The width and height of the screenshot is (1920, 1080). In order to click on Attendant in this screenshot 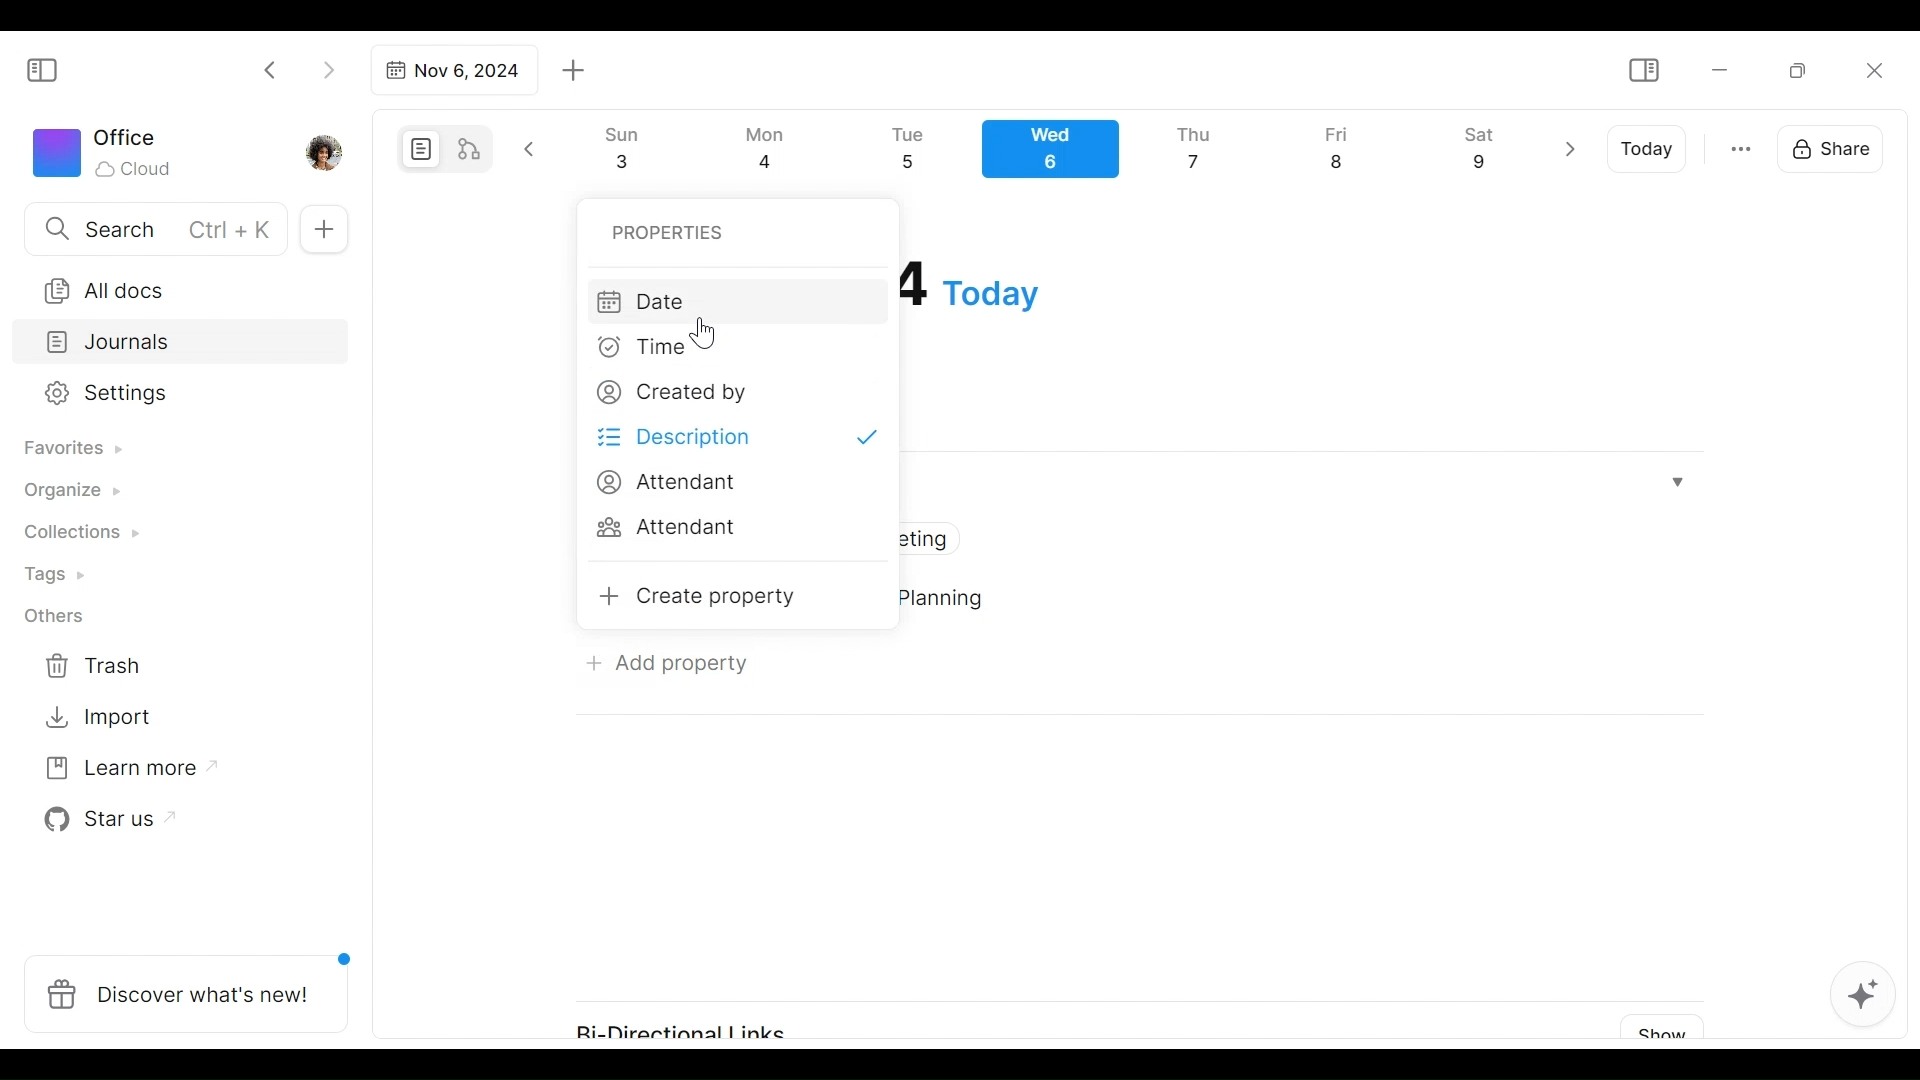, I will do `click(667, 483)`.